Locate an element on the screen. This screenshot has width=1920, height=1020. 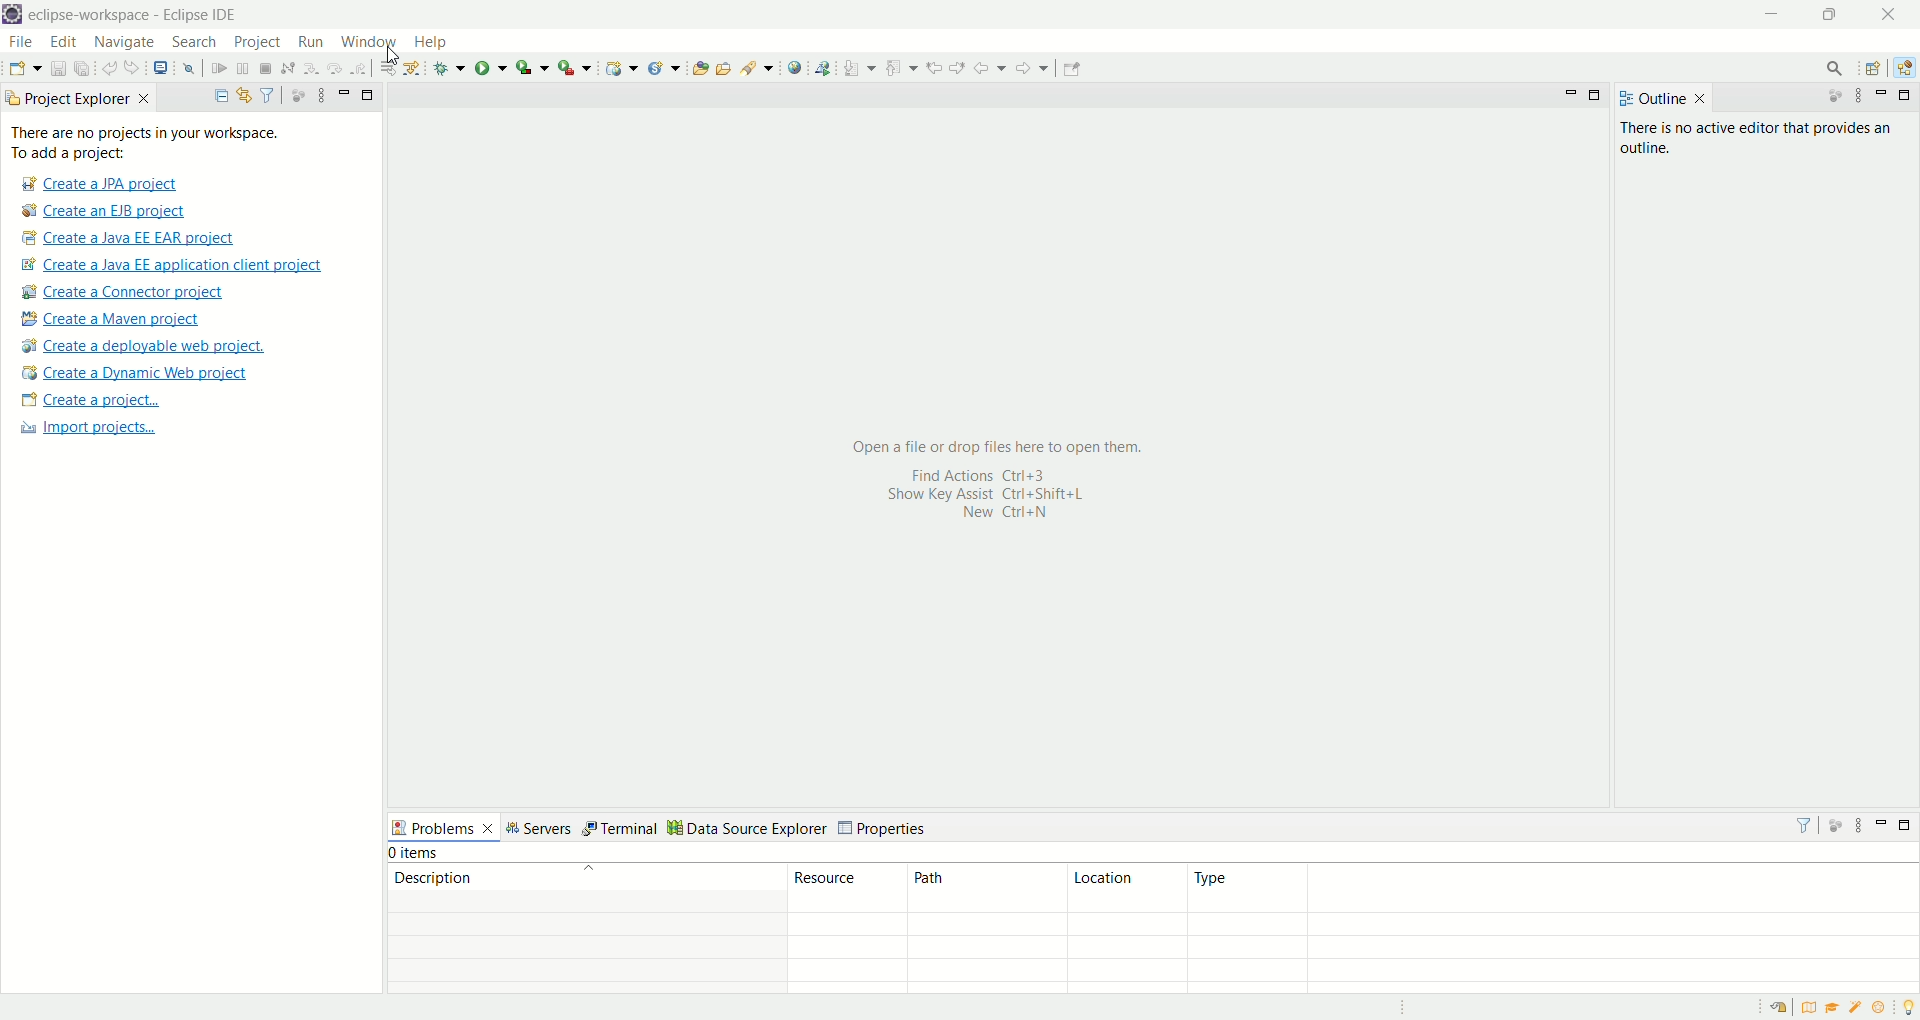
view menu is located at coordinates (317, 95).